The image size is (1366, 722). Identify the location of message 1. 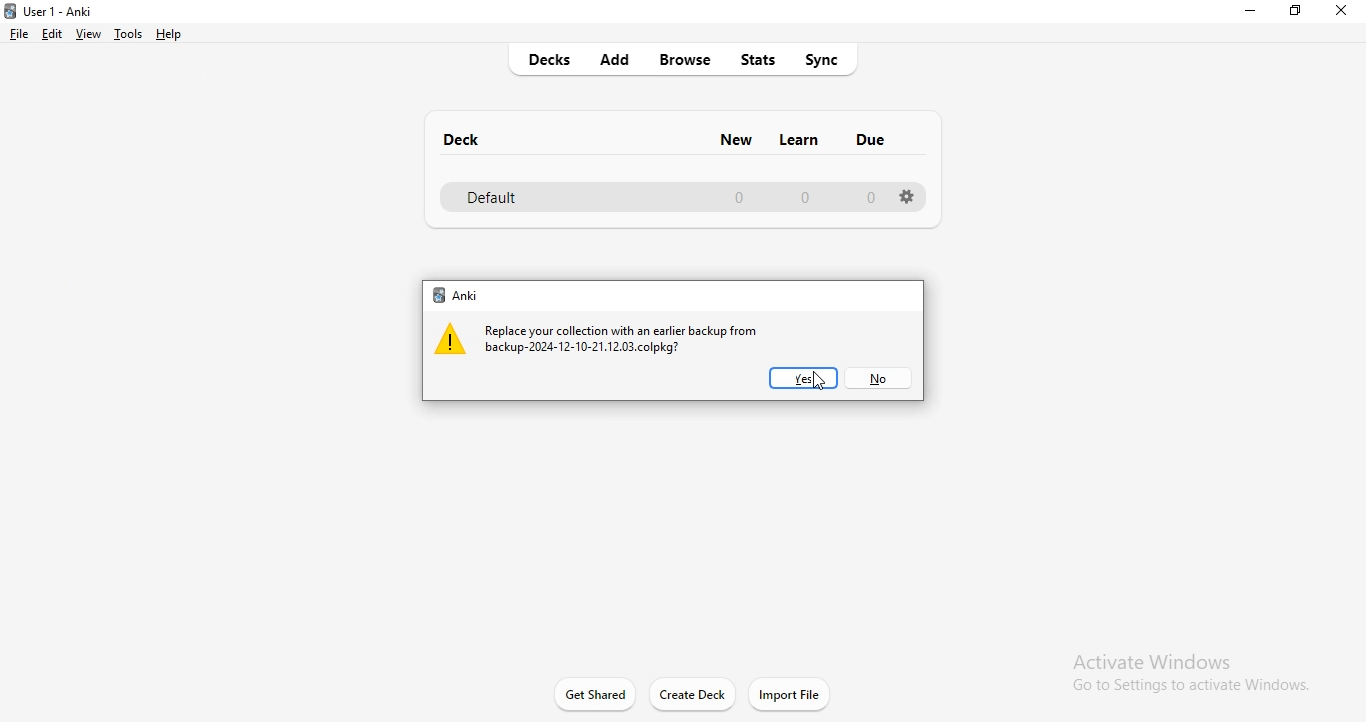
(621, 342).